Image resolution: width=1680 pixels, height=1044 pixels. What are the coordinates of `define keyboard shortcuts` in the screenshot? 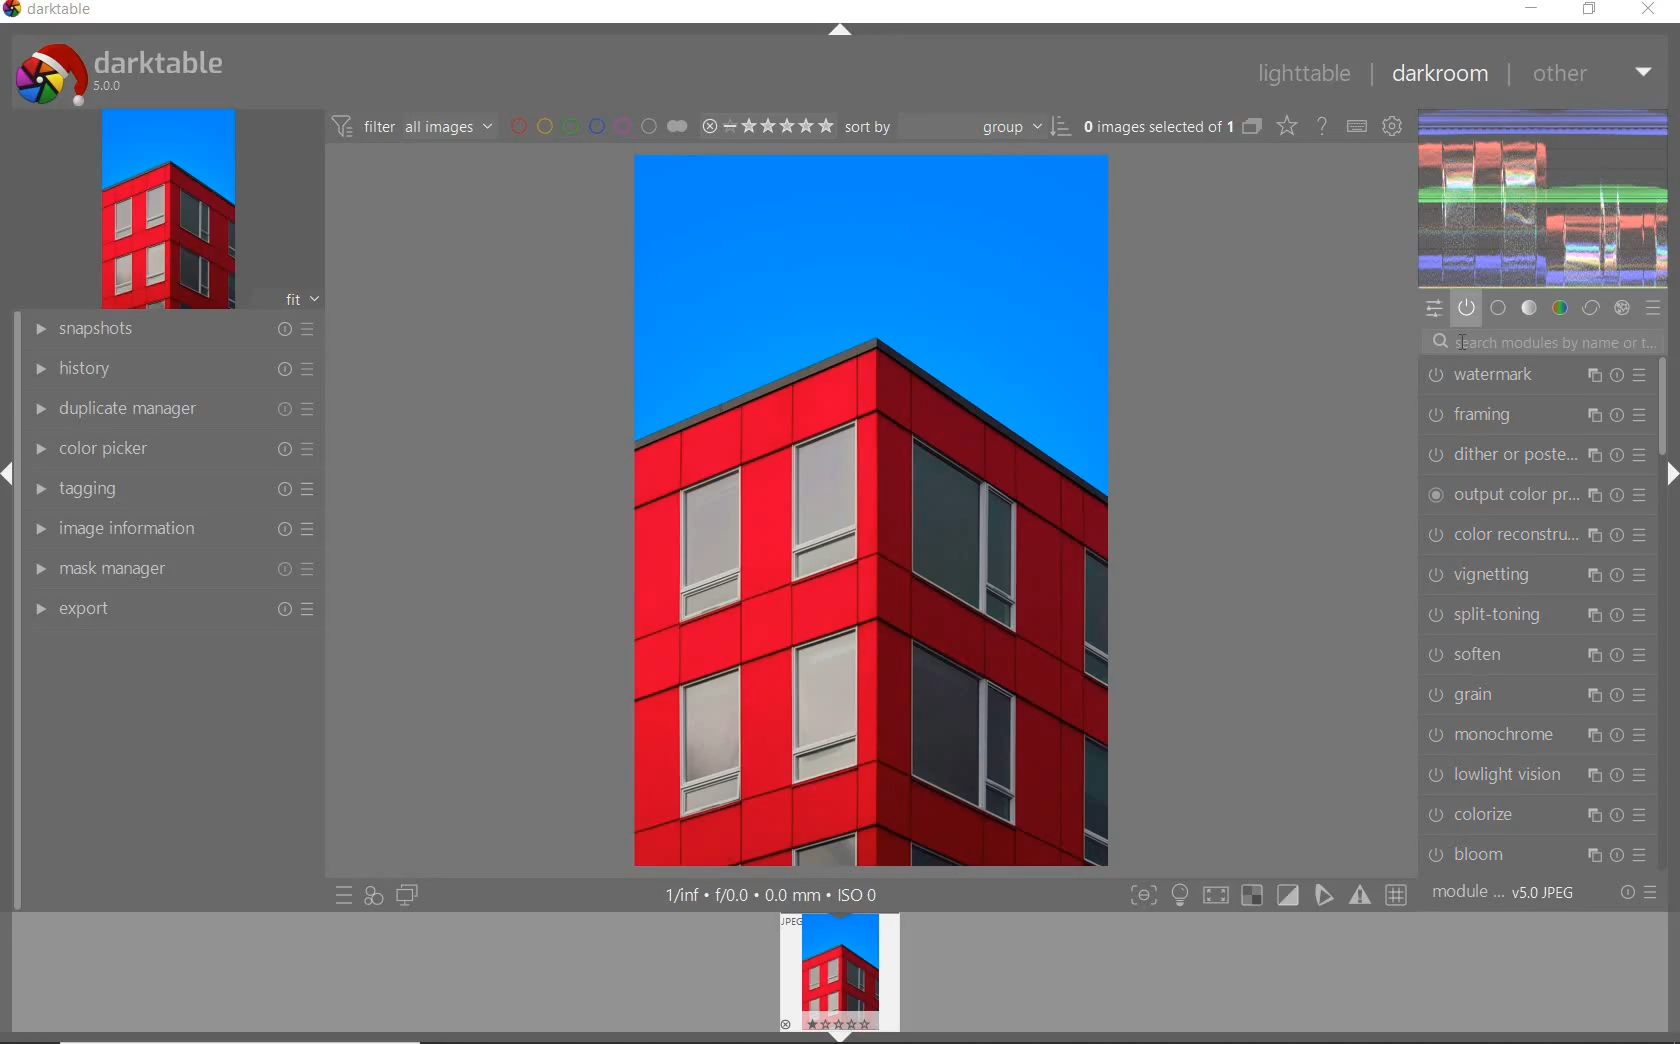 It's located at (1358, 126).